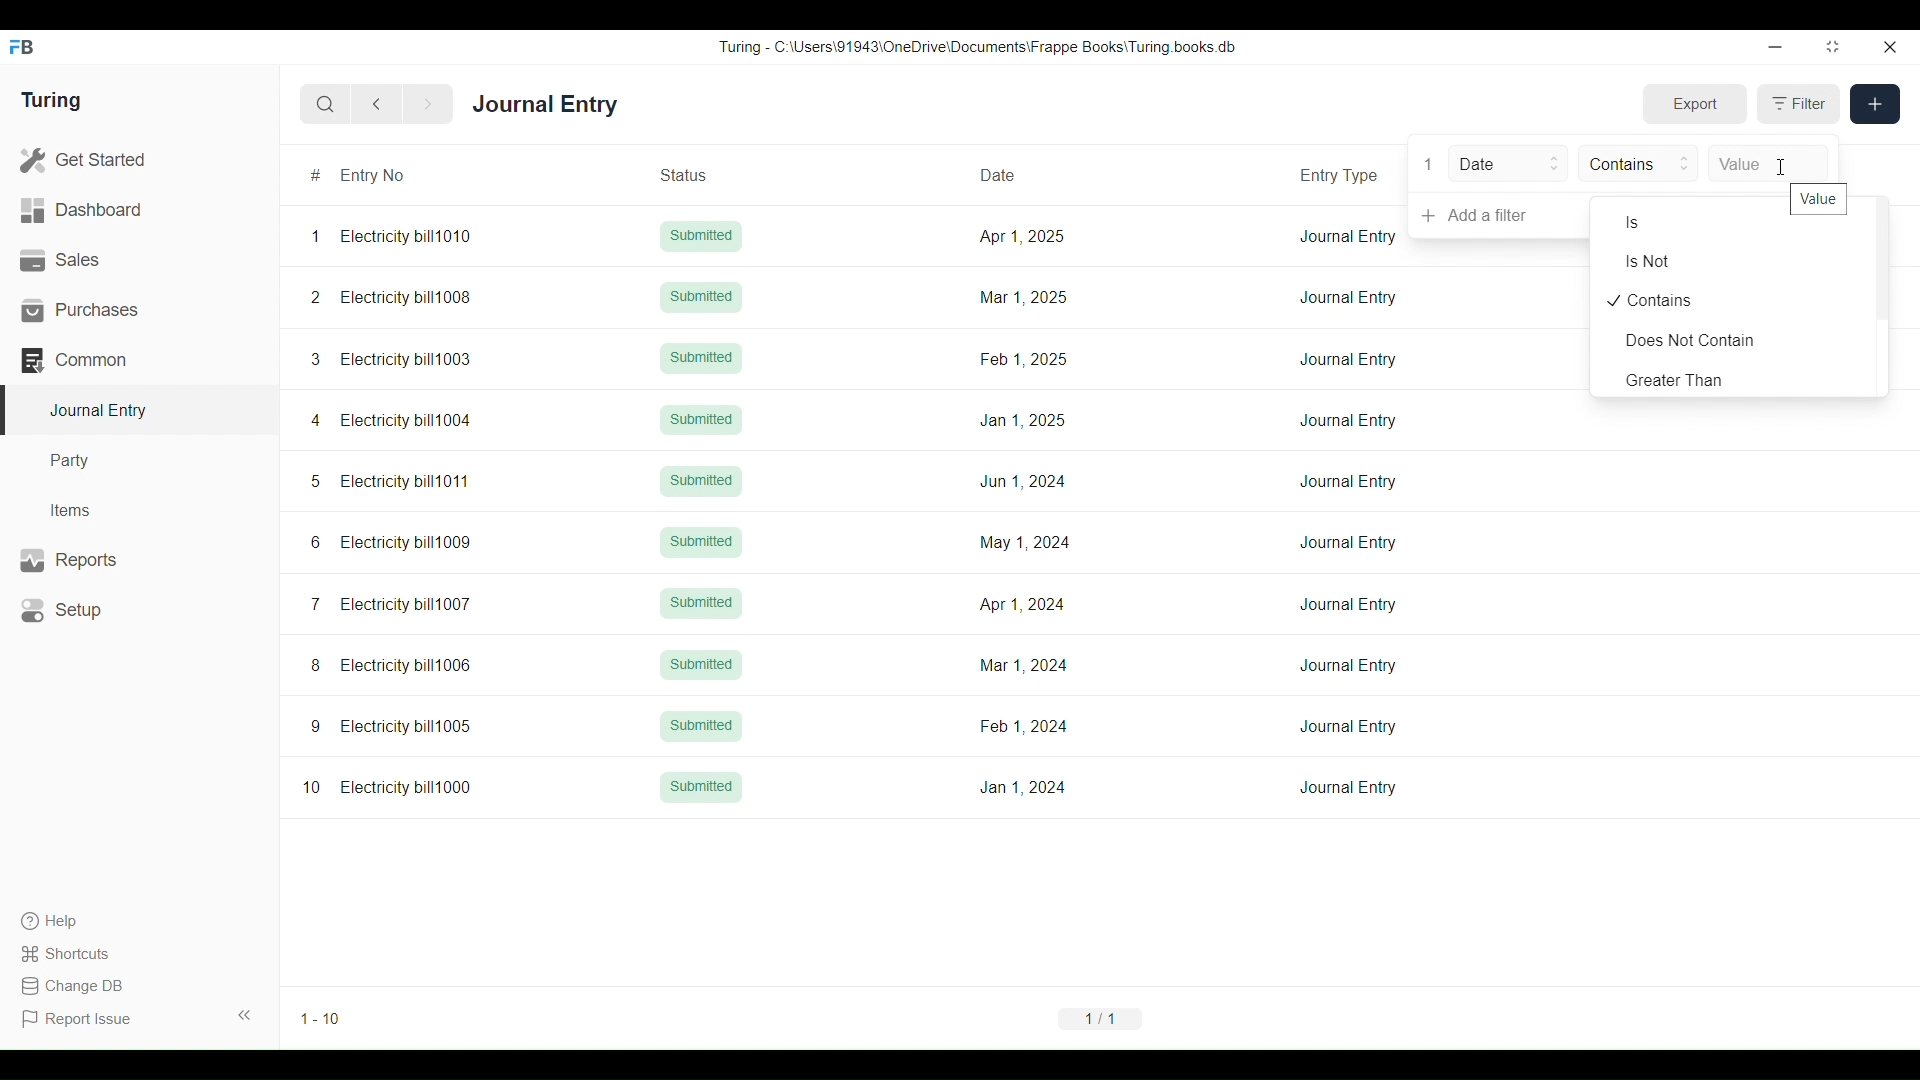  What do you see at coordinates (1022, 787) in the screenshot?
I see `Jan 1, 2024` at bounding box center [1022, 787].